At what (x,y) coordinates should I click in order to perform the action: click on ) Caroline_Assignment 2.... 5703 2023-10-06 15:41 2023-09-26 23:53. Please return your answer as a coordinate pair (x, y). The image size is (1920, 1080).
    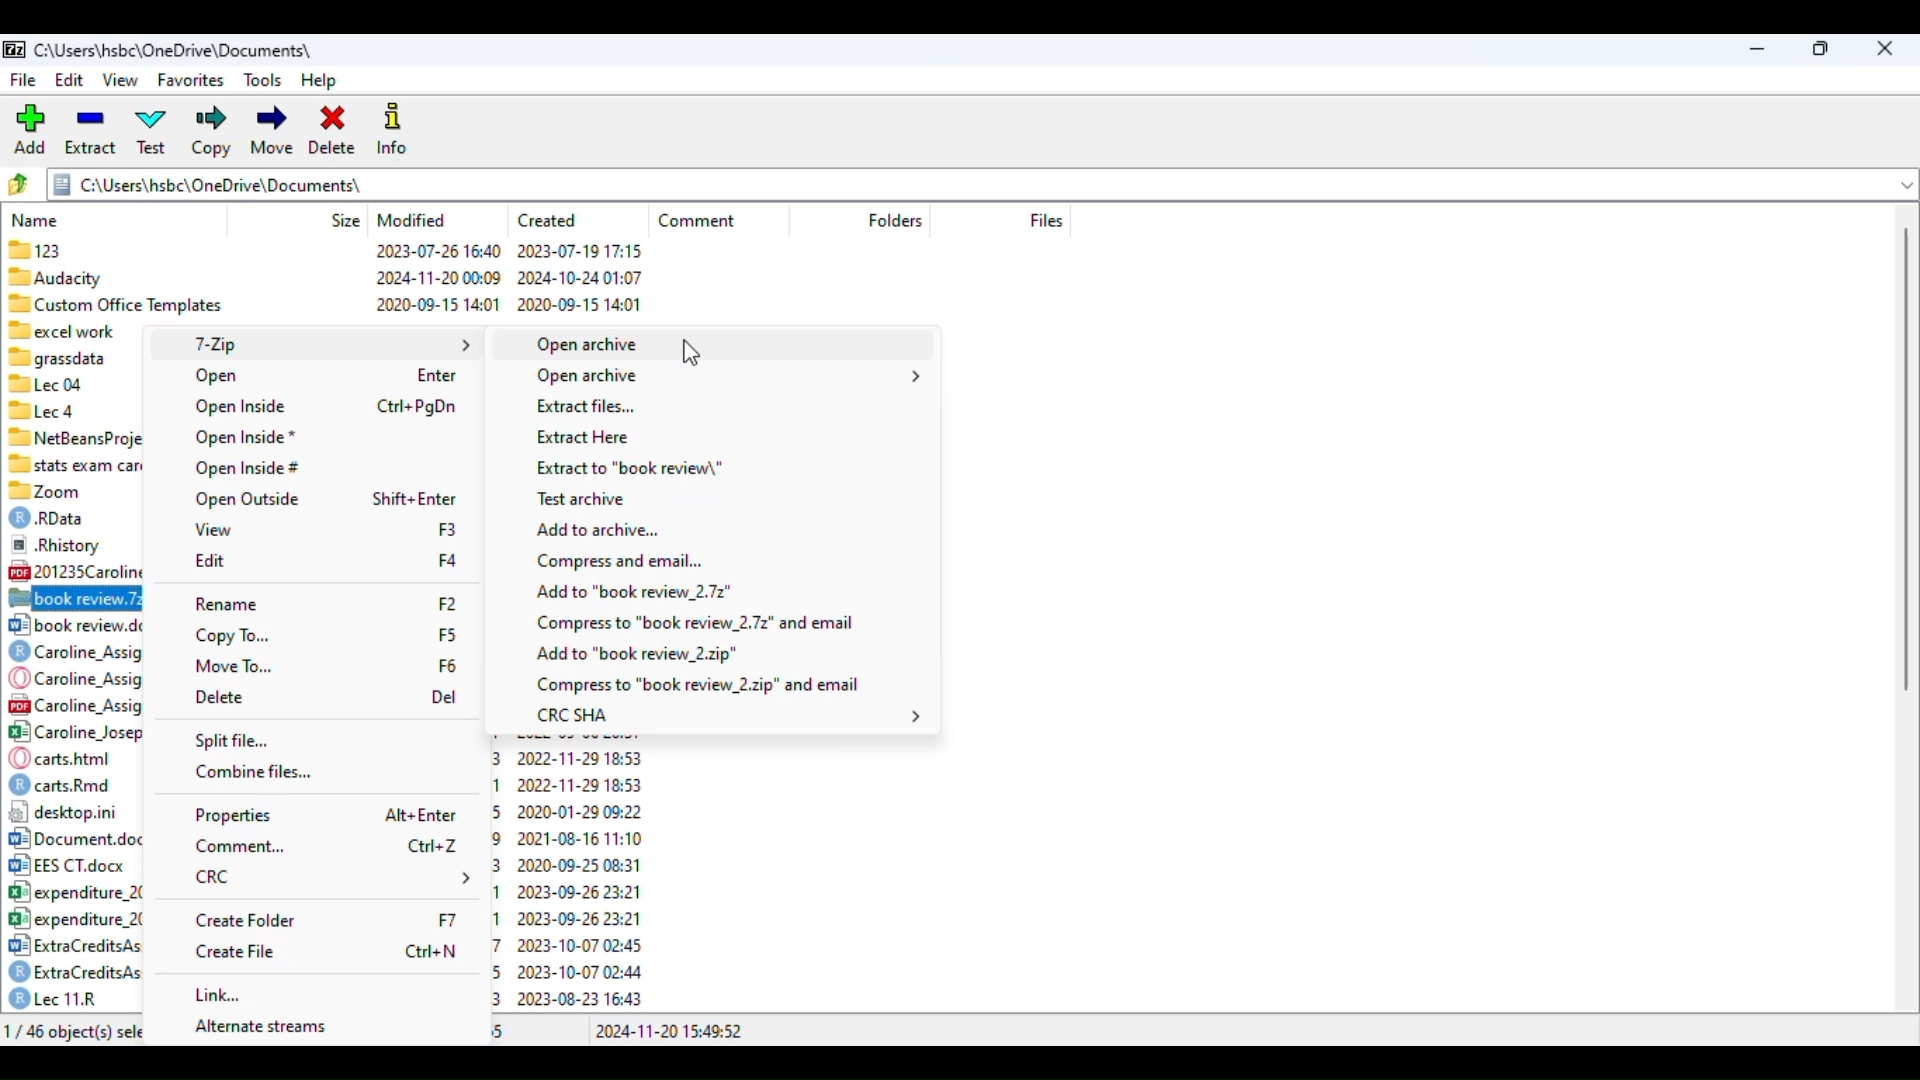
    Looking at the image, I should click on (73, 653).